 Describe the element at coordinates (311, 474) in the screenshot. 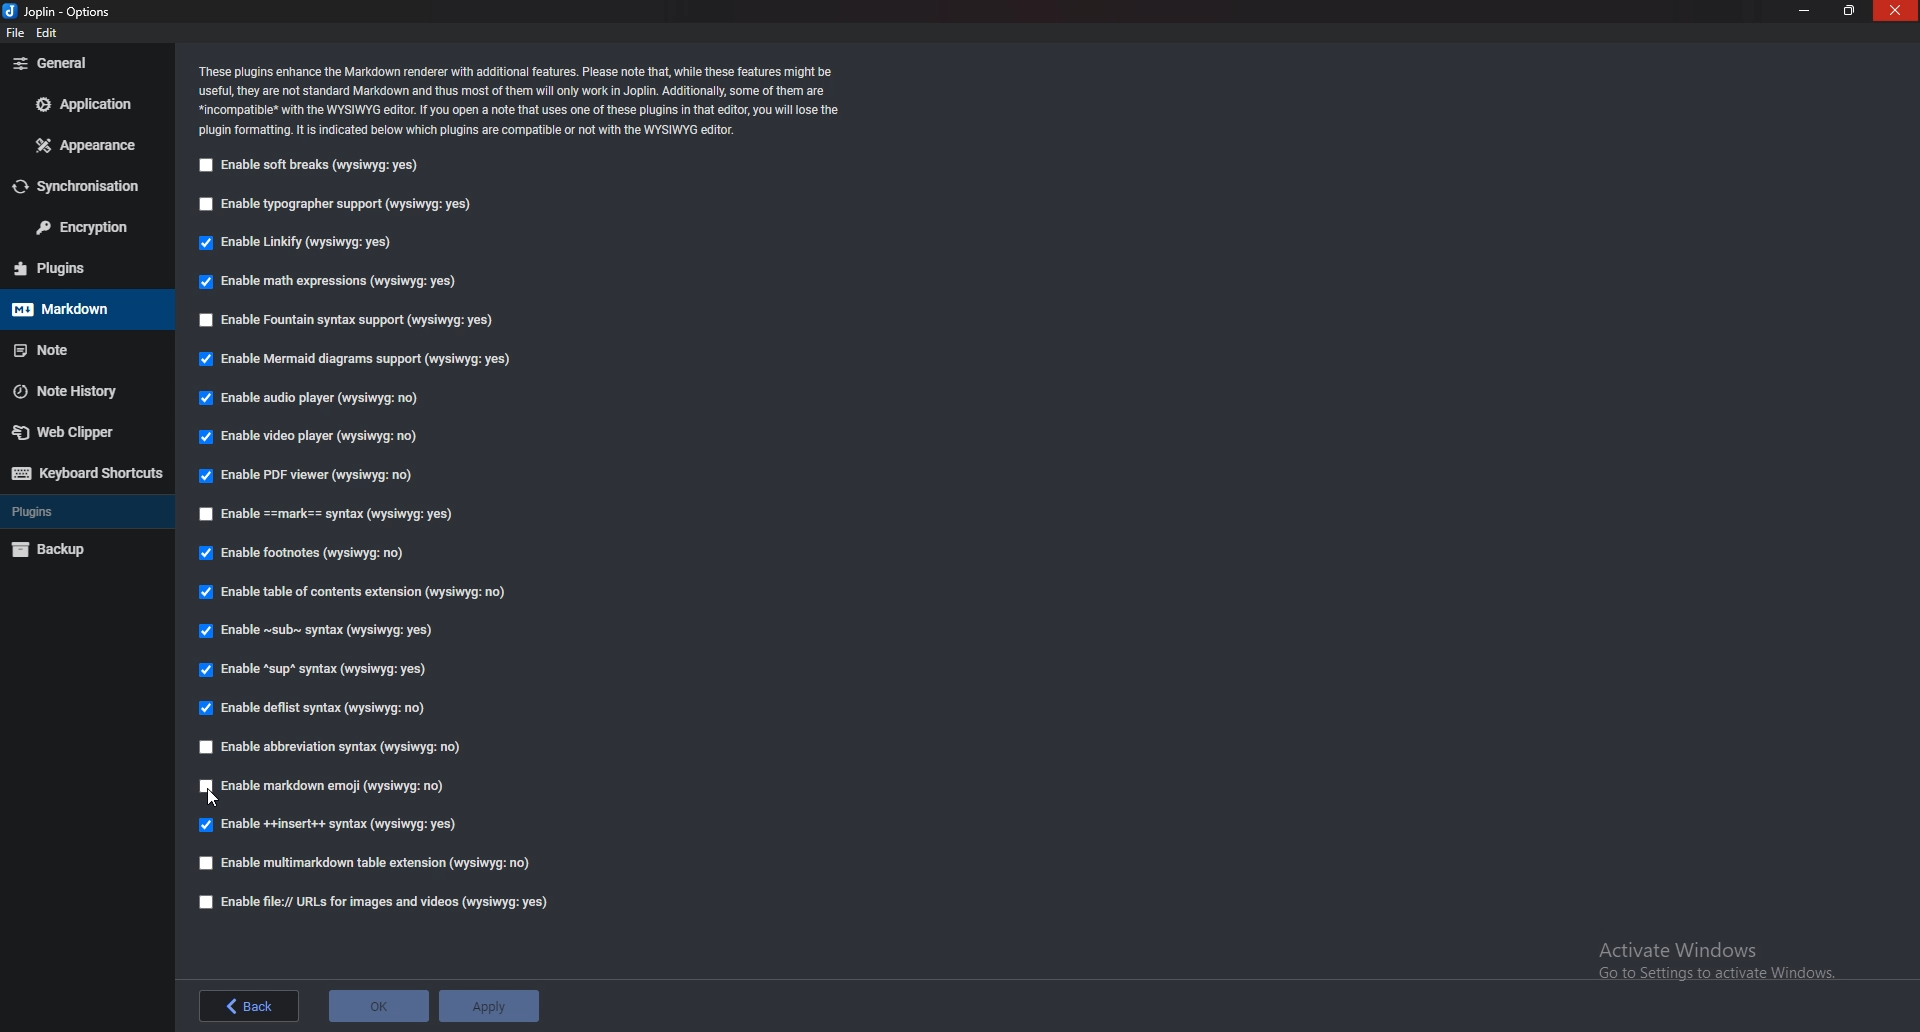

I see `Enable P D F viewer` at that location.